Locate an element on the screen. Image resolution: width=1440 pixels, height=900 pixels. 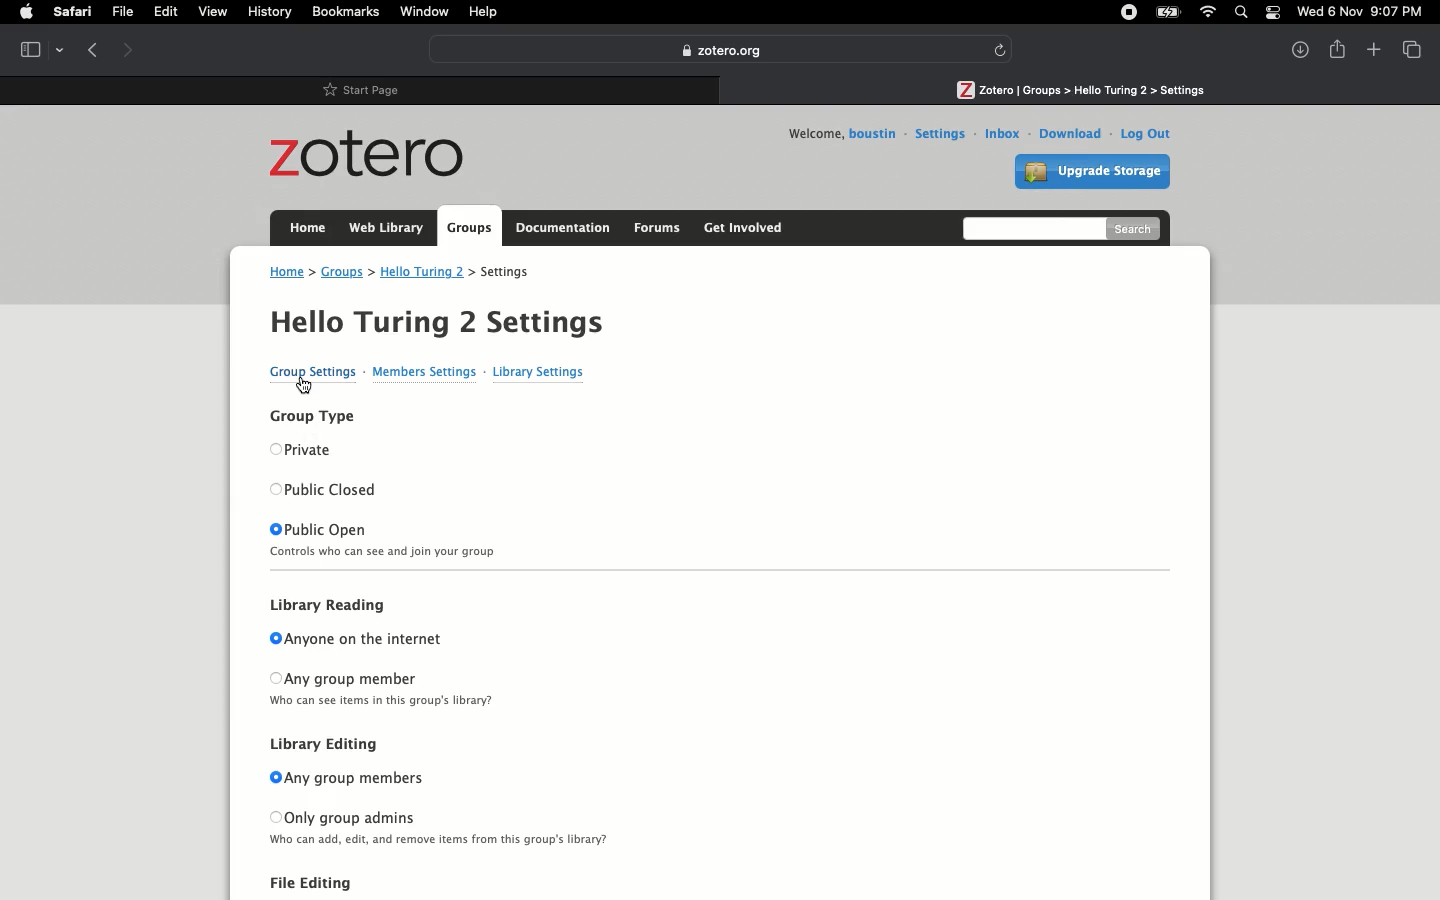
Search is located at coordinates (1242, 12).